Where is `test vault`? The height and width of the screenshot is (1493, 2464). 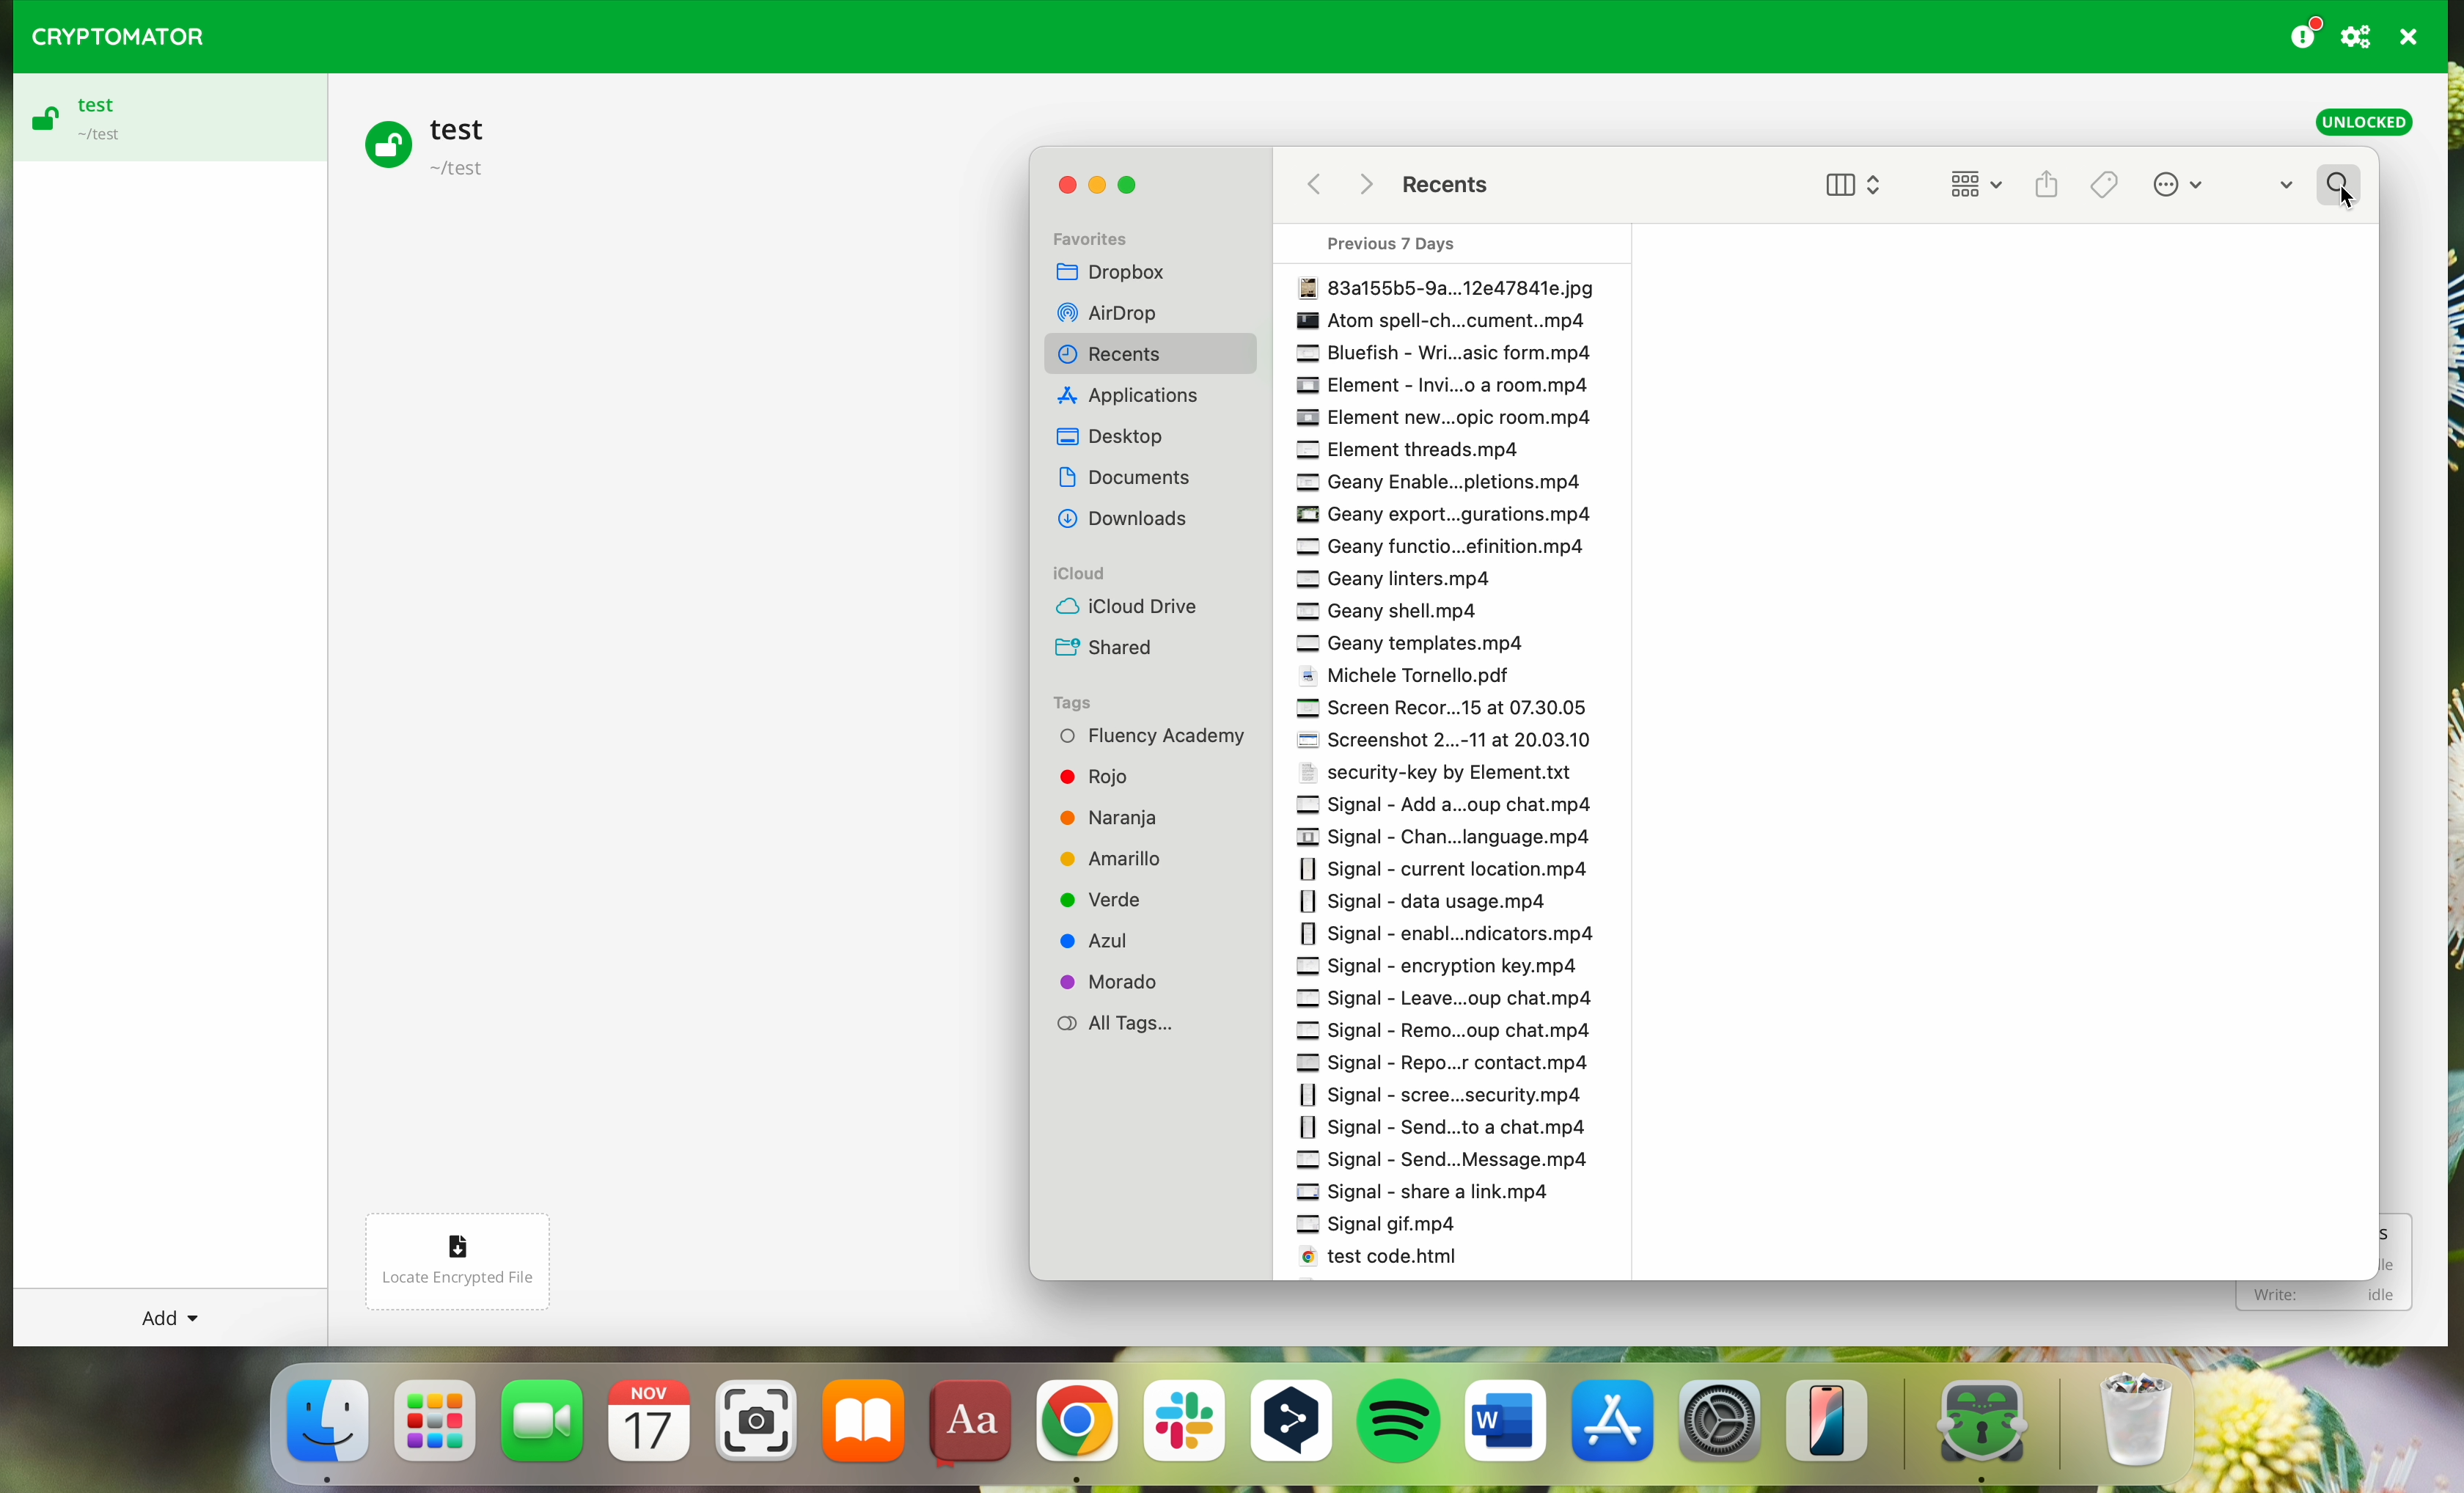
test vault is located at coordinates (434, 143).